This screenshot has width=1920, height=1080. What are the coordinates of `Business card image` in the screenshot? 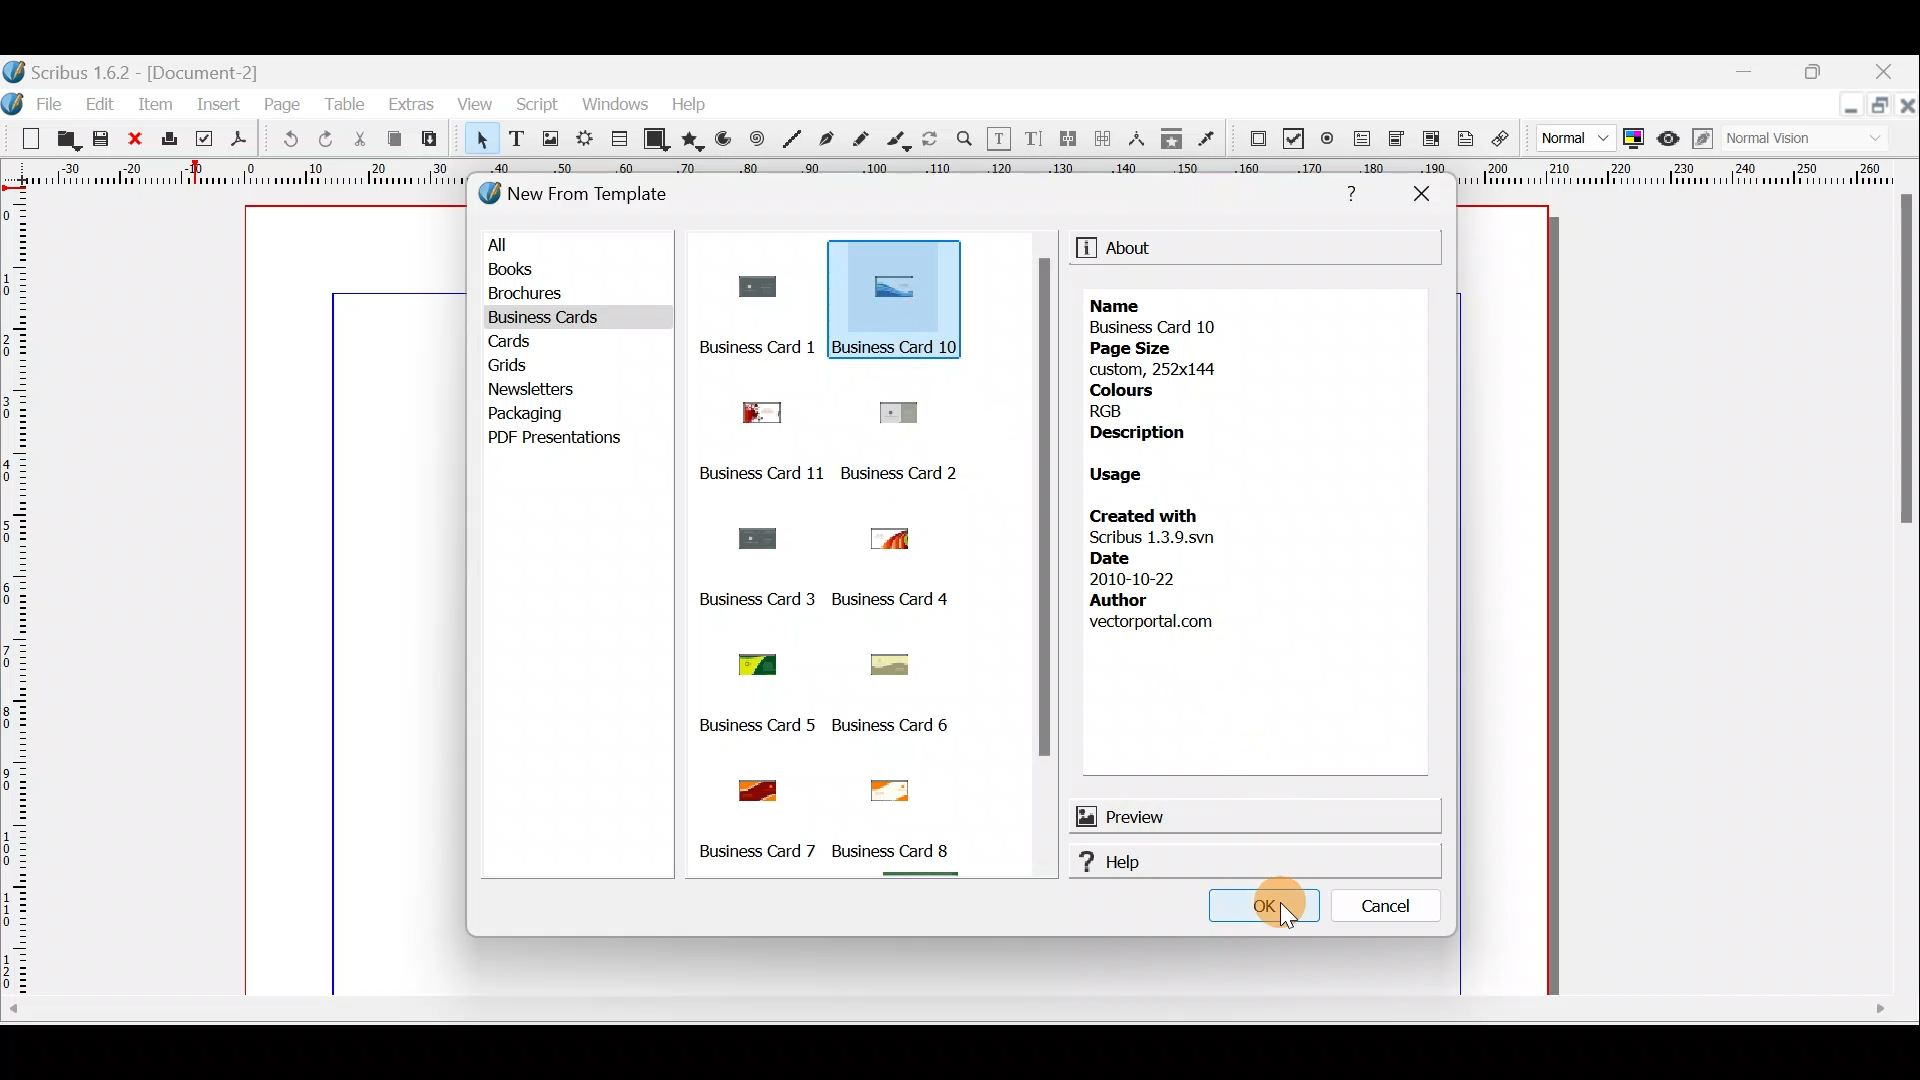 It's located at (749, 660).